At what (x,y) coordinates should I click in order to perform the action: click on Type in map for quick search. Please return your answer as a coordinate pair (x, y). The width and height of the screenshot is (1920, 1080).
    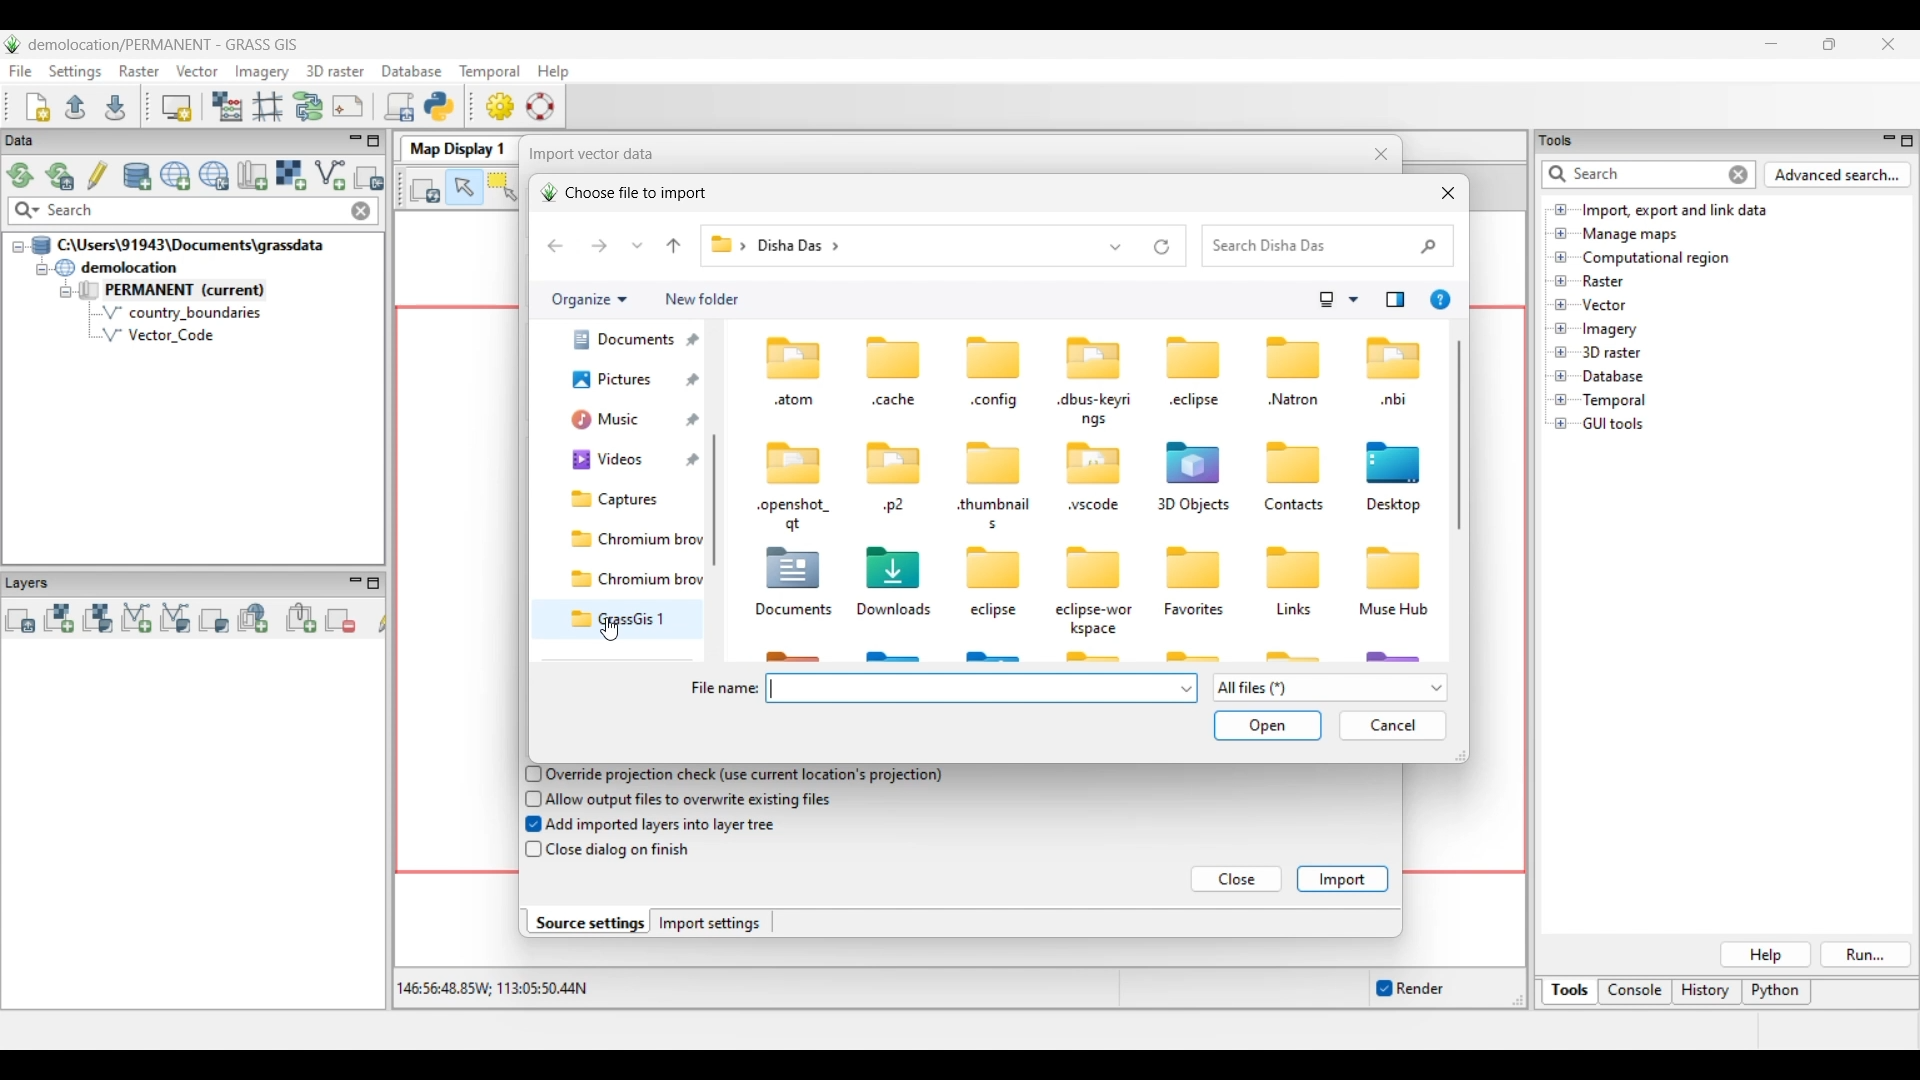
    Looking at the image, I should click on (195, 211).